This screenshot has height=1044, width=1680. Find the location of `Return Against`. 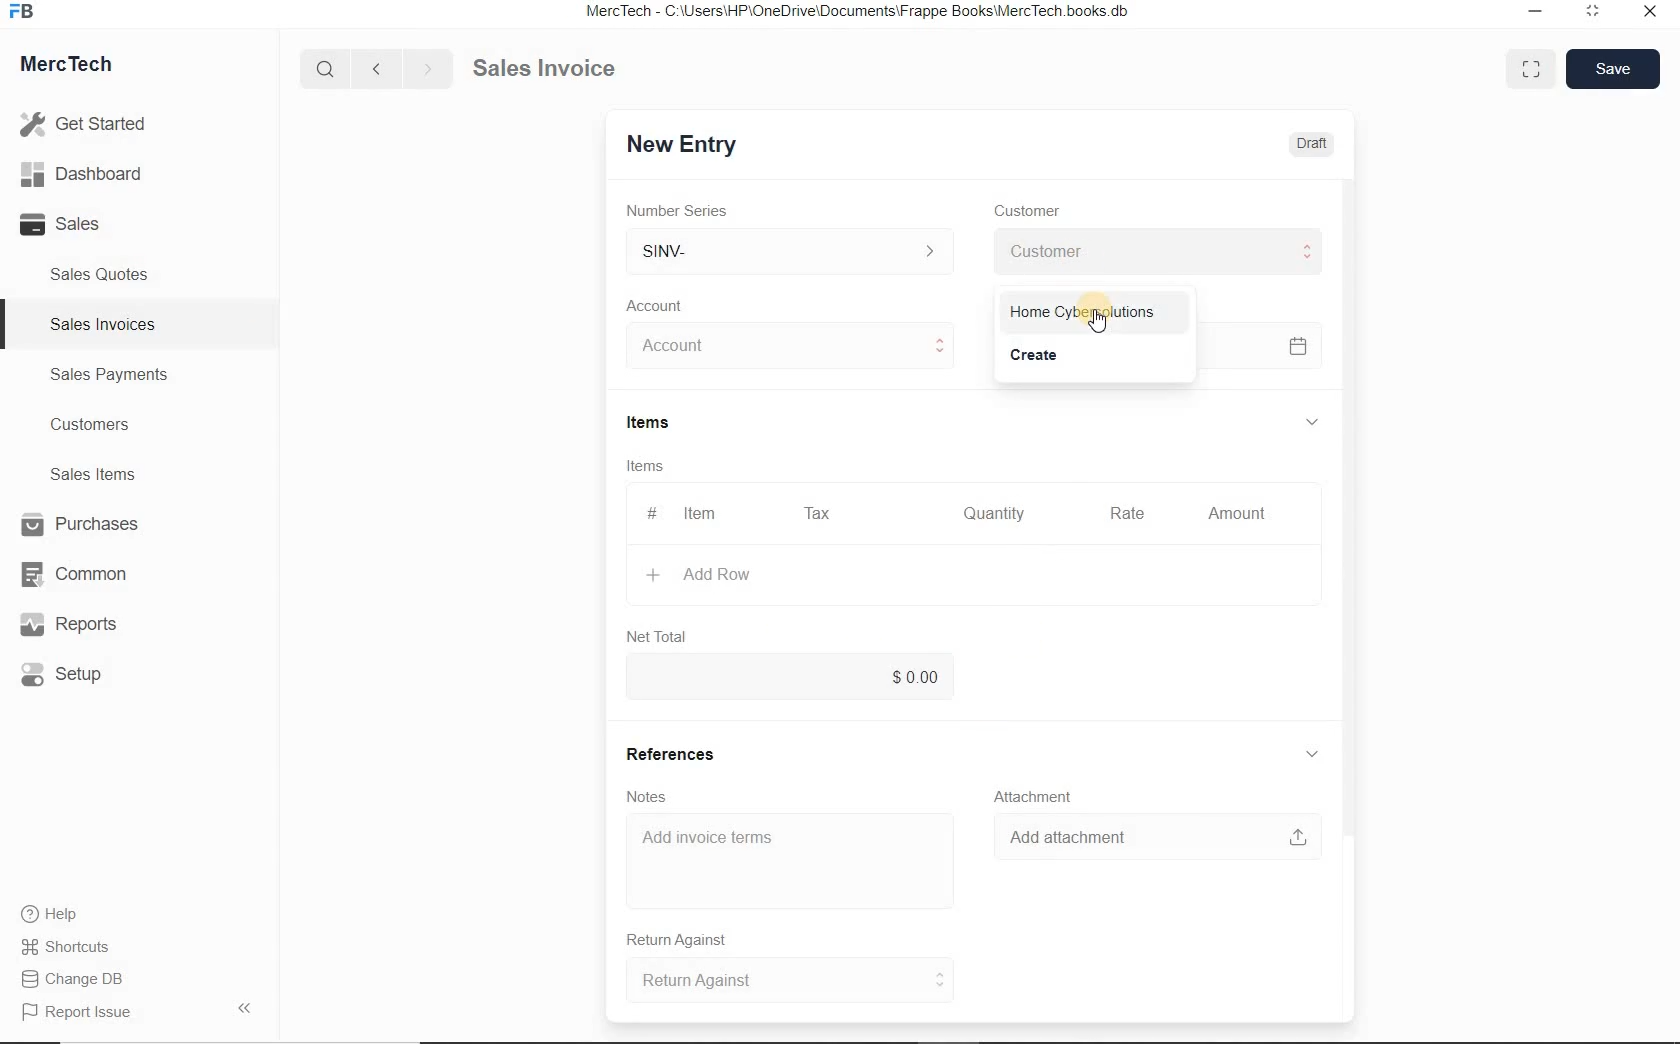

Return Against is located at coordinates (791, 980).